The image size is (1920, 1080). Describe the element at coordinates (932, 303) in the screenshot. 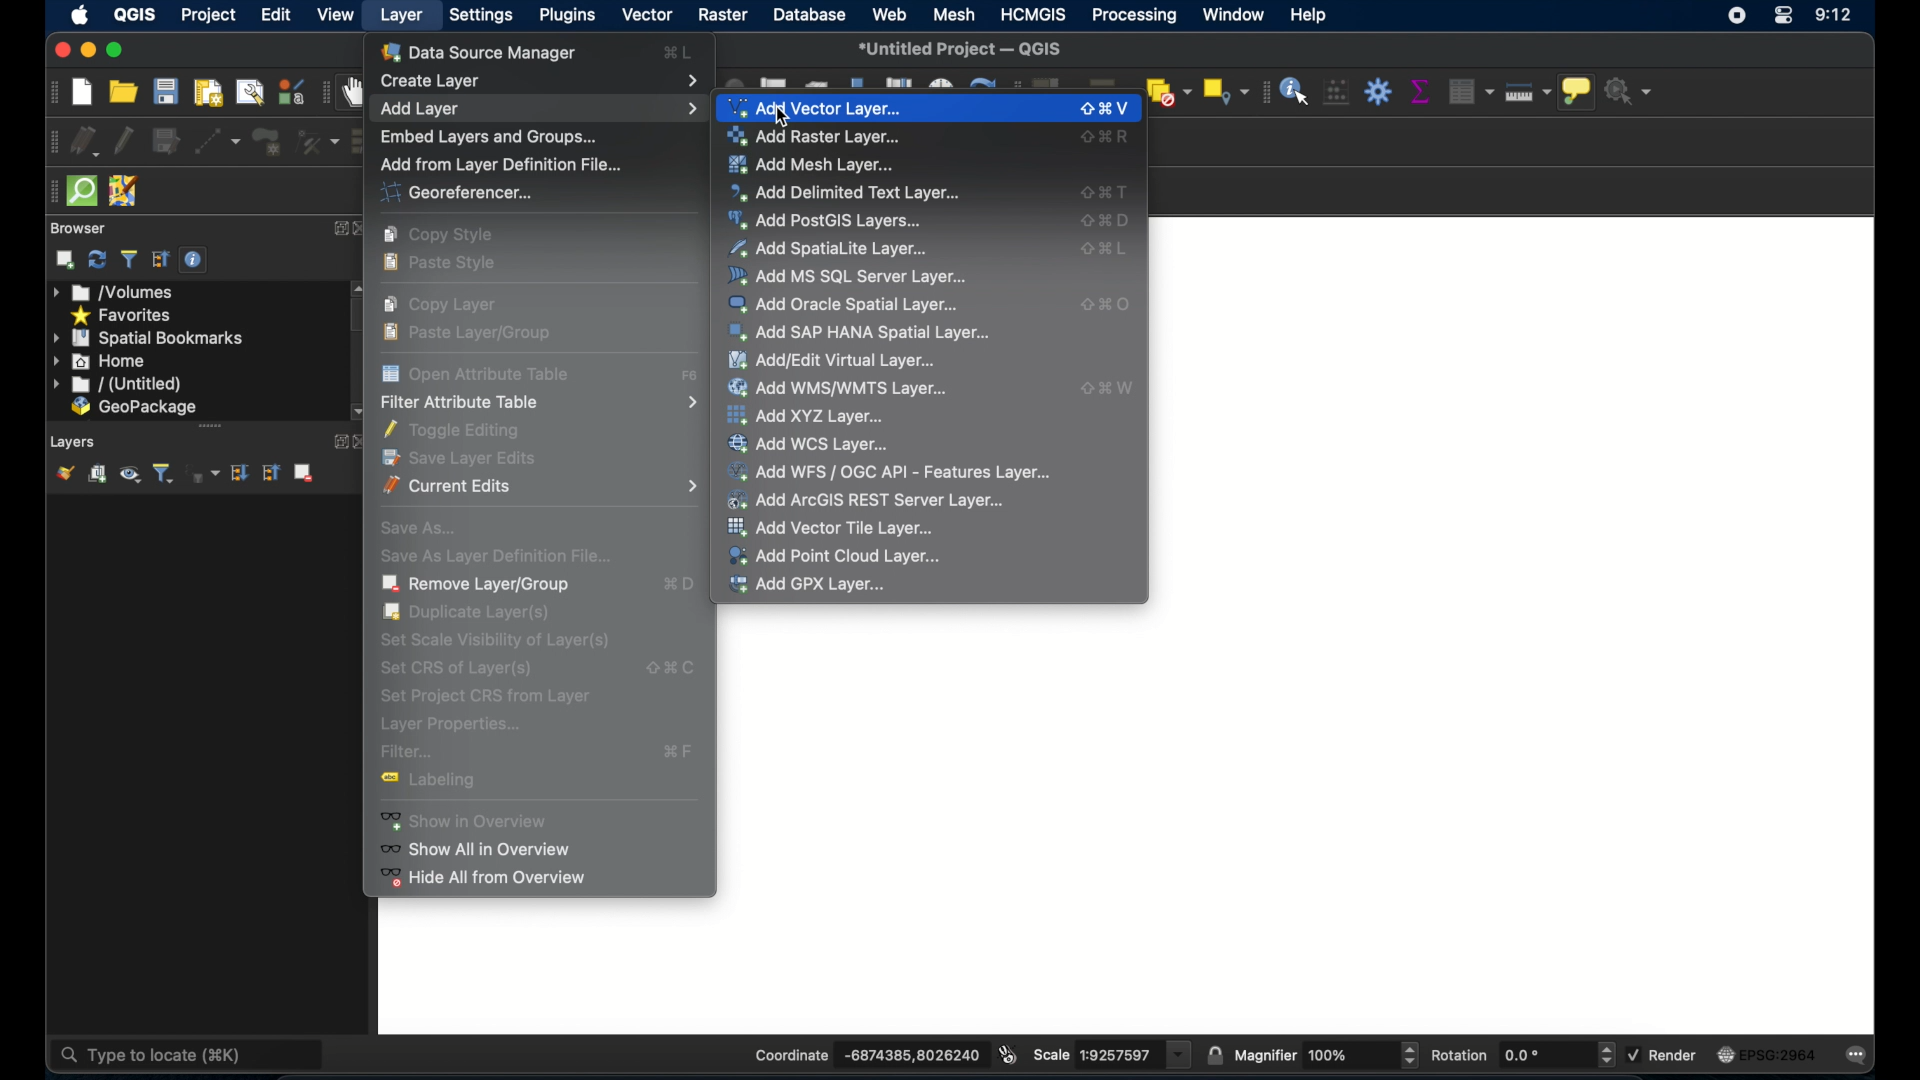

I see `Add Oracle Spatial Layer...` at that location.